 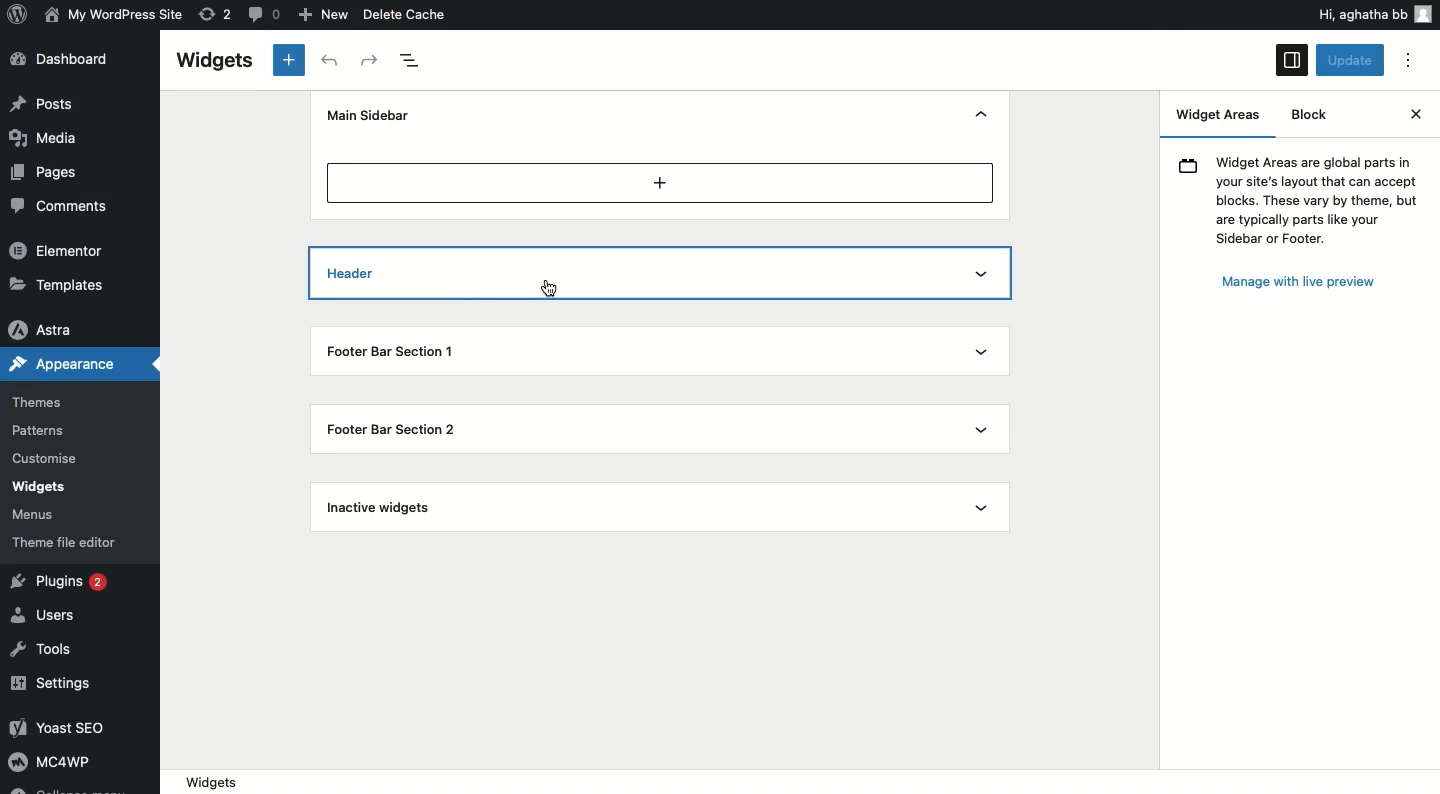 I want to click on Manage with live preview, so click(x=1298, y=284).